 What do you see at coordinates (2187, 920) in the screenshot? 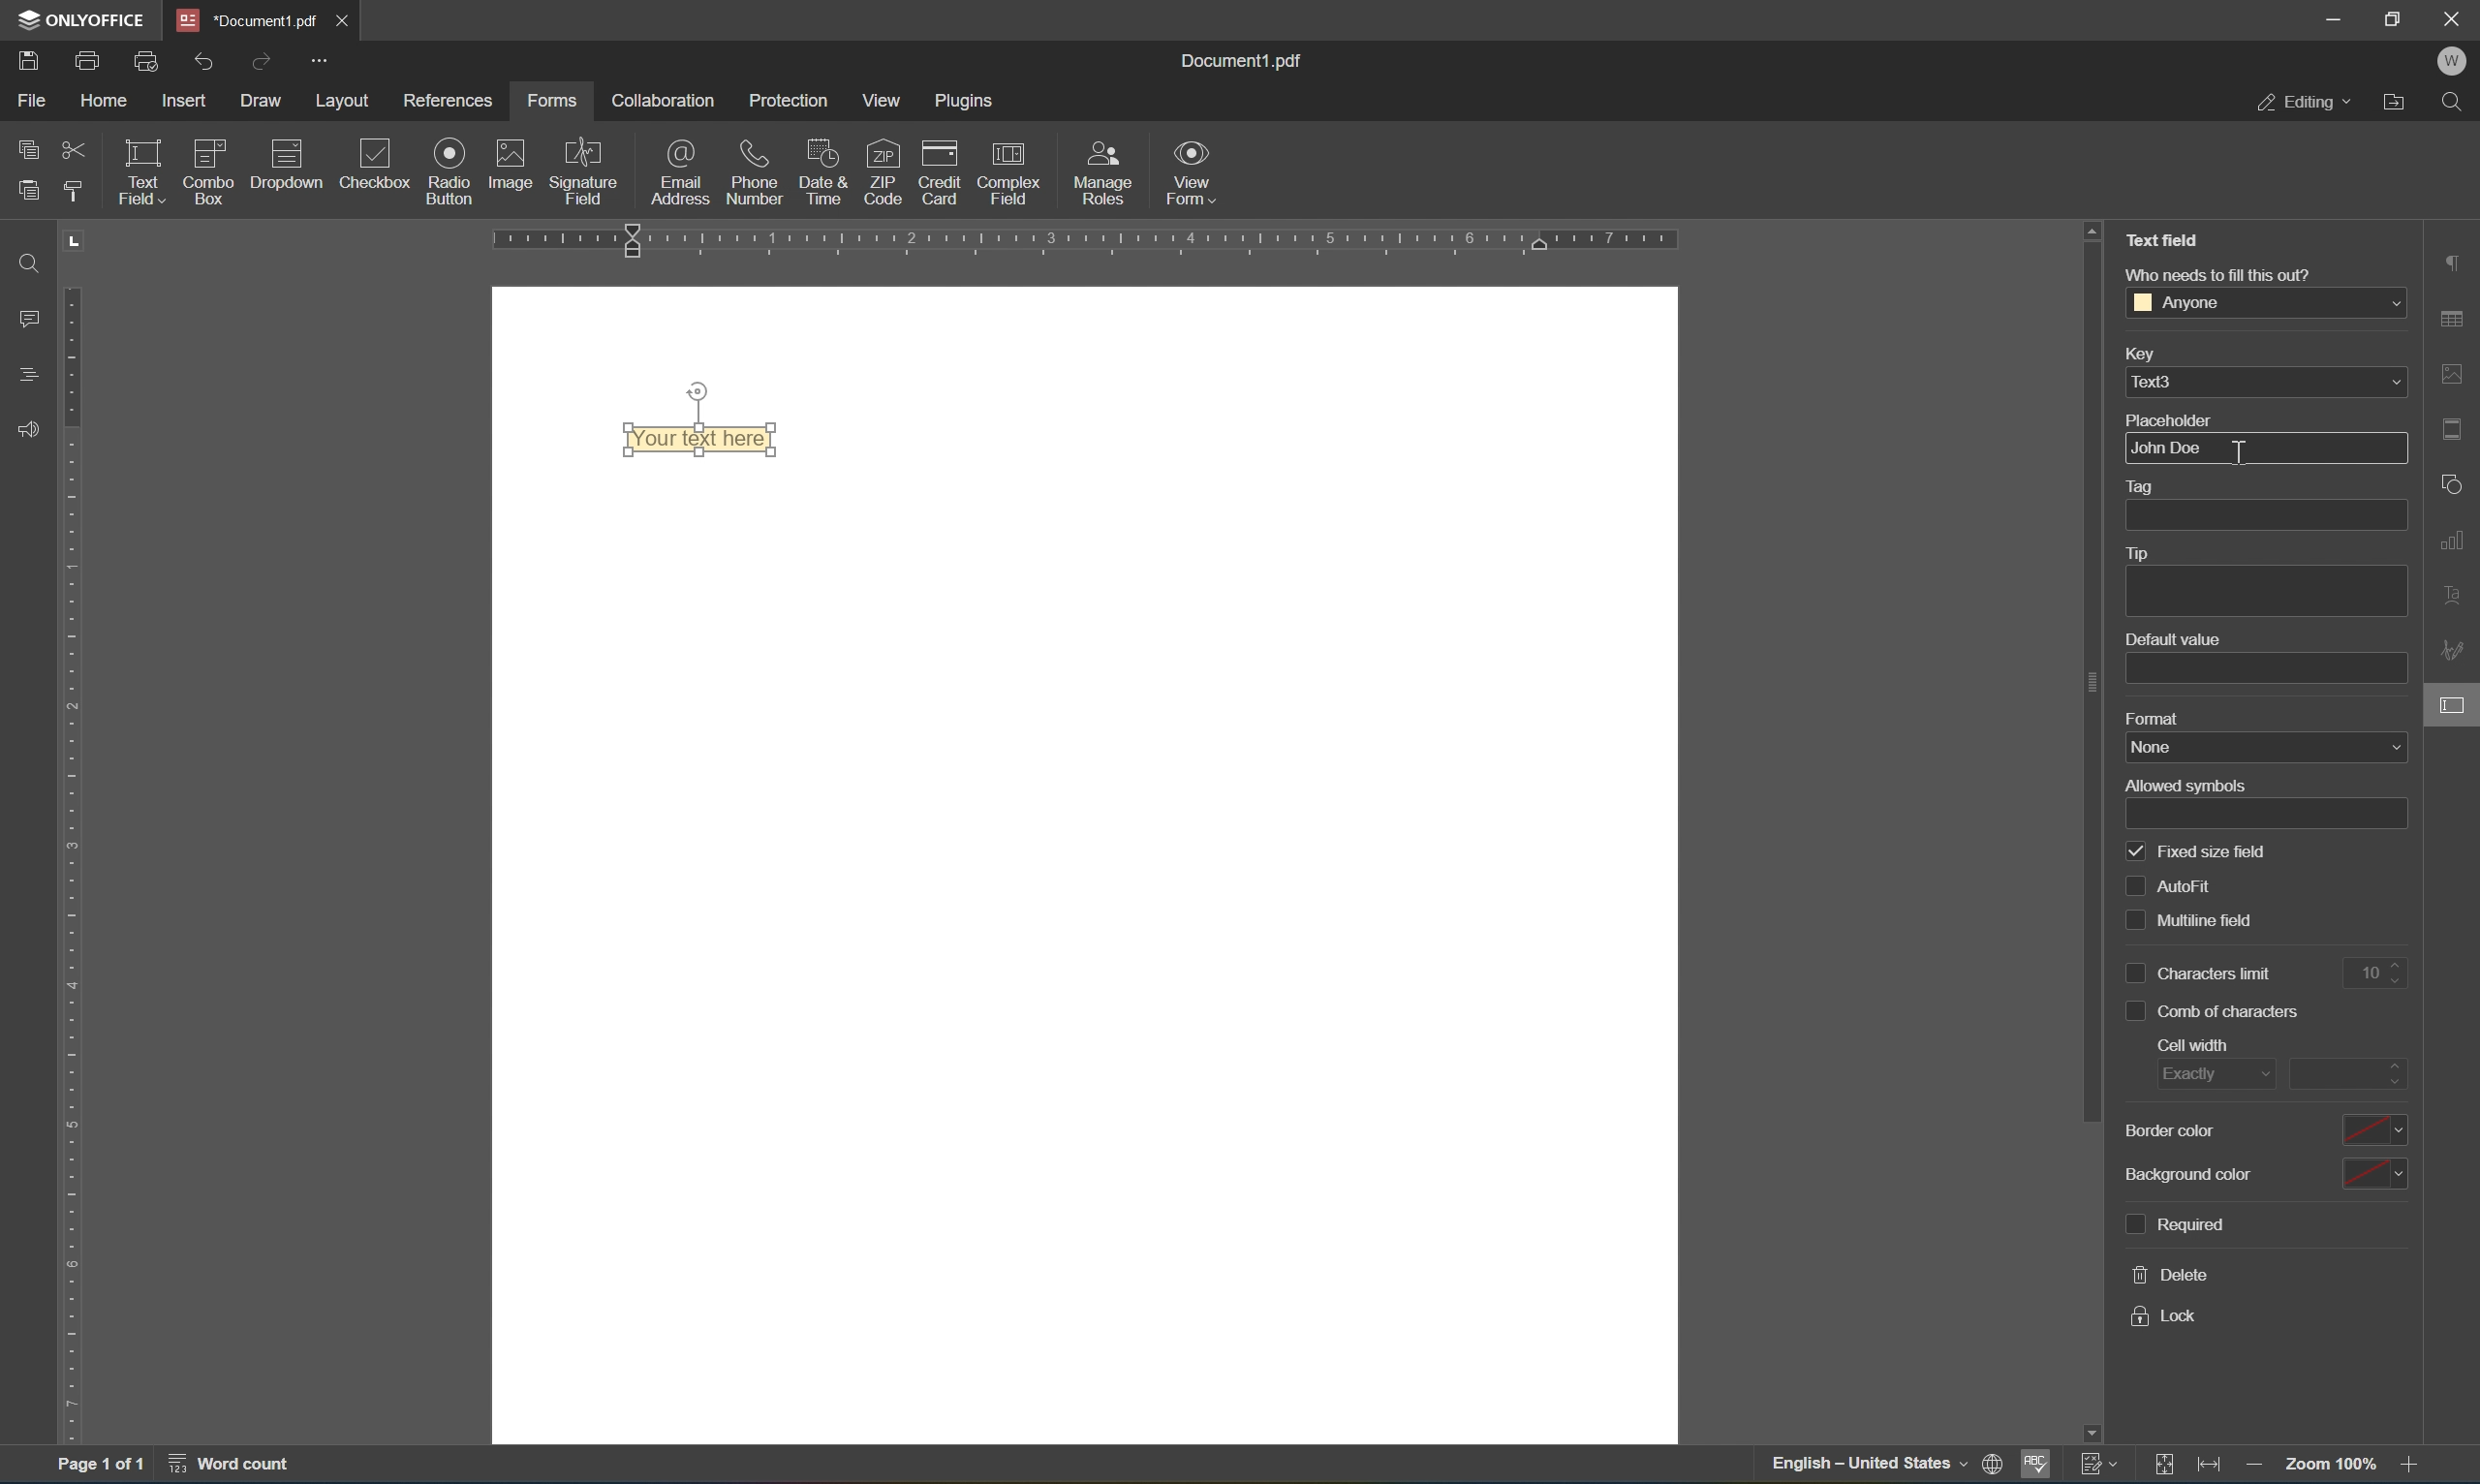
I see `multiline field` at bounding box center [2187, 920].